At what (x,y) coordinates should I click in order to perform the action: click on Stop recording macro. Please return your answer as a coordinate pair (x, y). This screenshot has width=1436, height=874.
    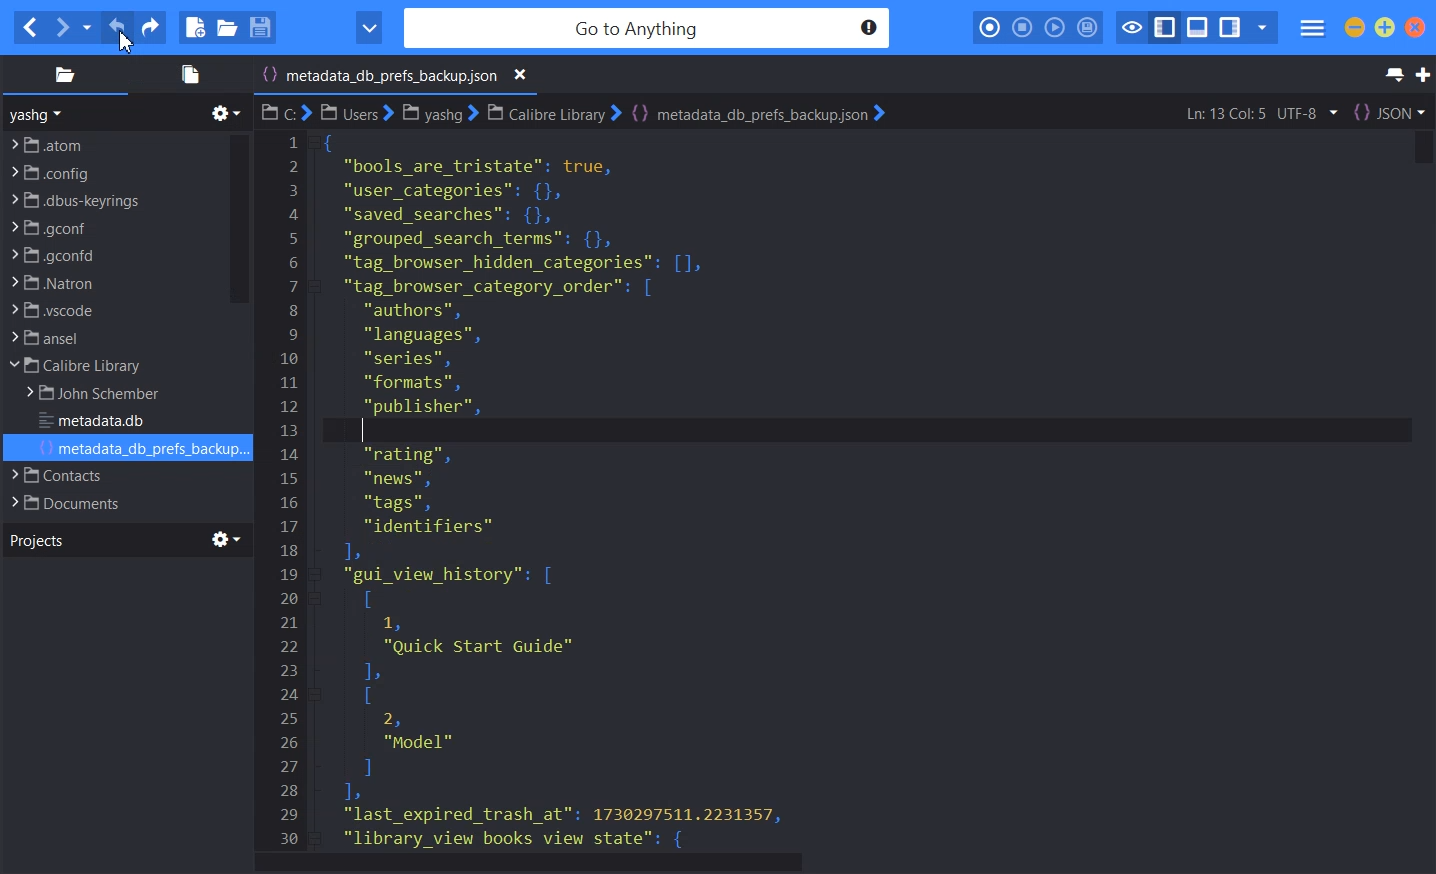
    Looking at the image, I should click on (1022, 28).